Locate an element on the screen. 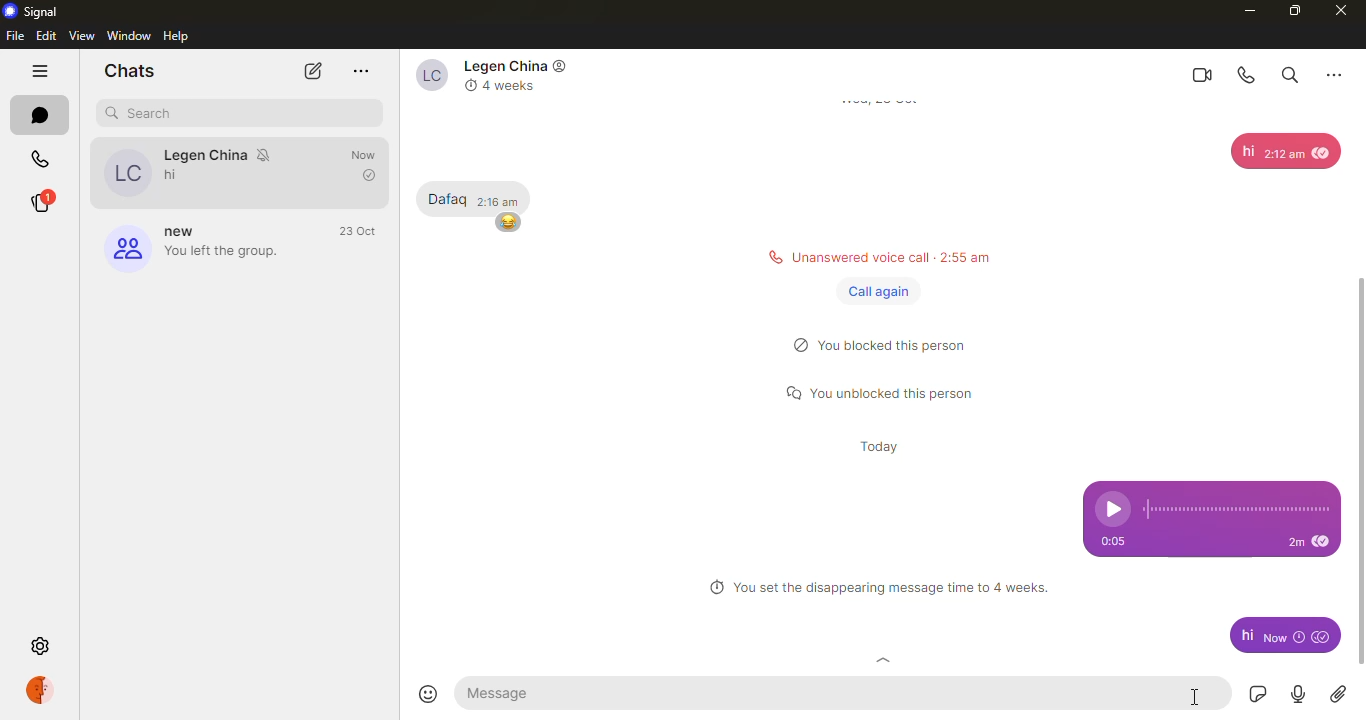 The image size is (1366, 720). 23 oct is located at coordinates (361, 232).